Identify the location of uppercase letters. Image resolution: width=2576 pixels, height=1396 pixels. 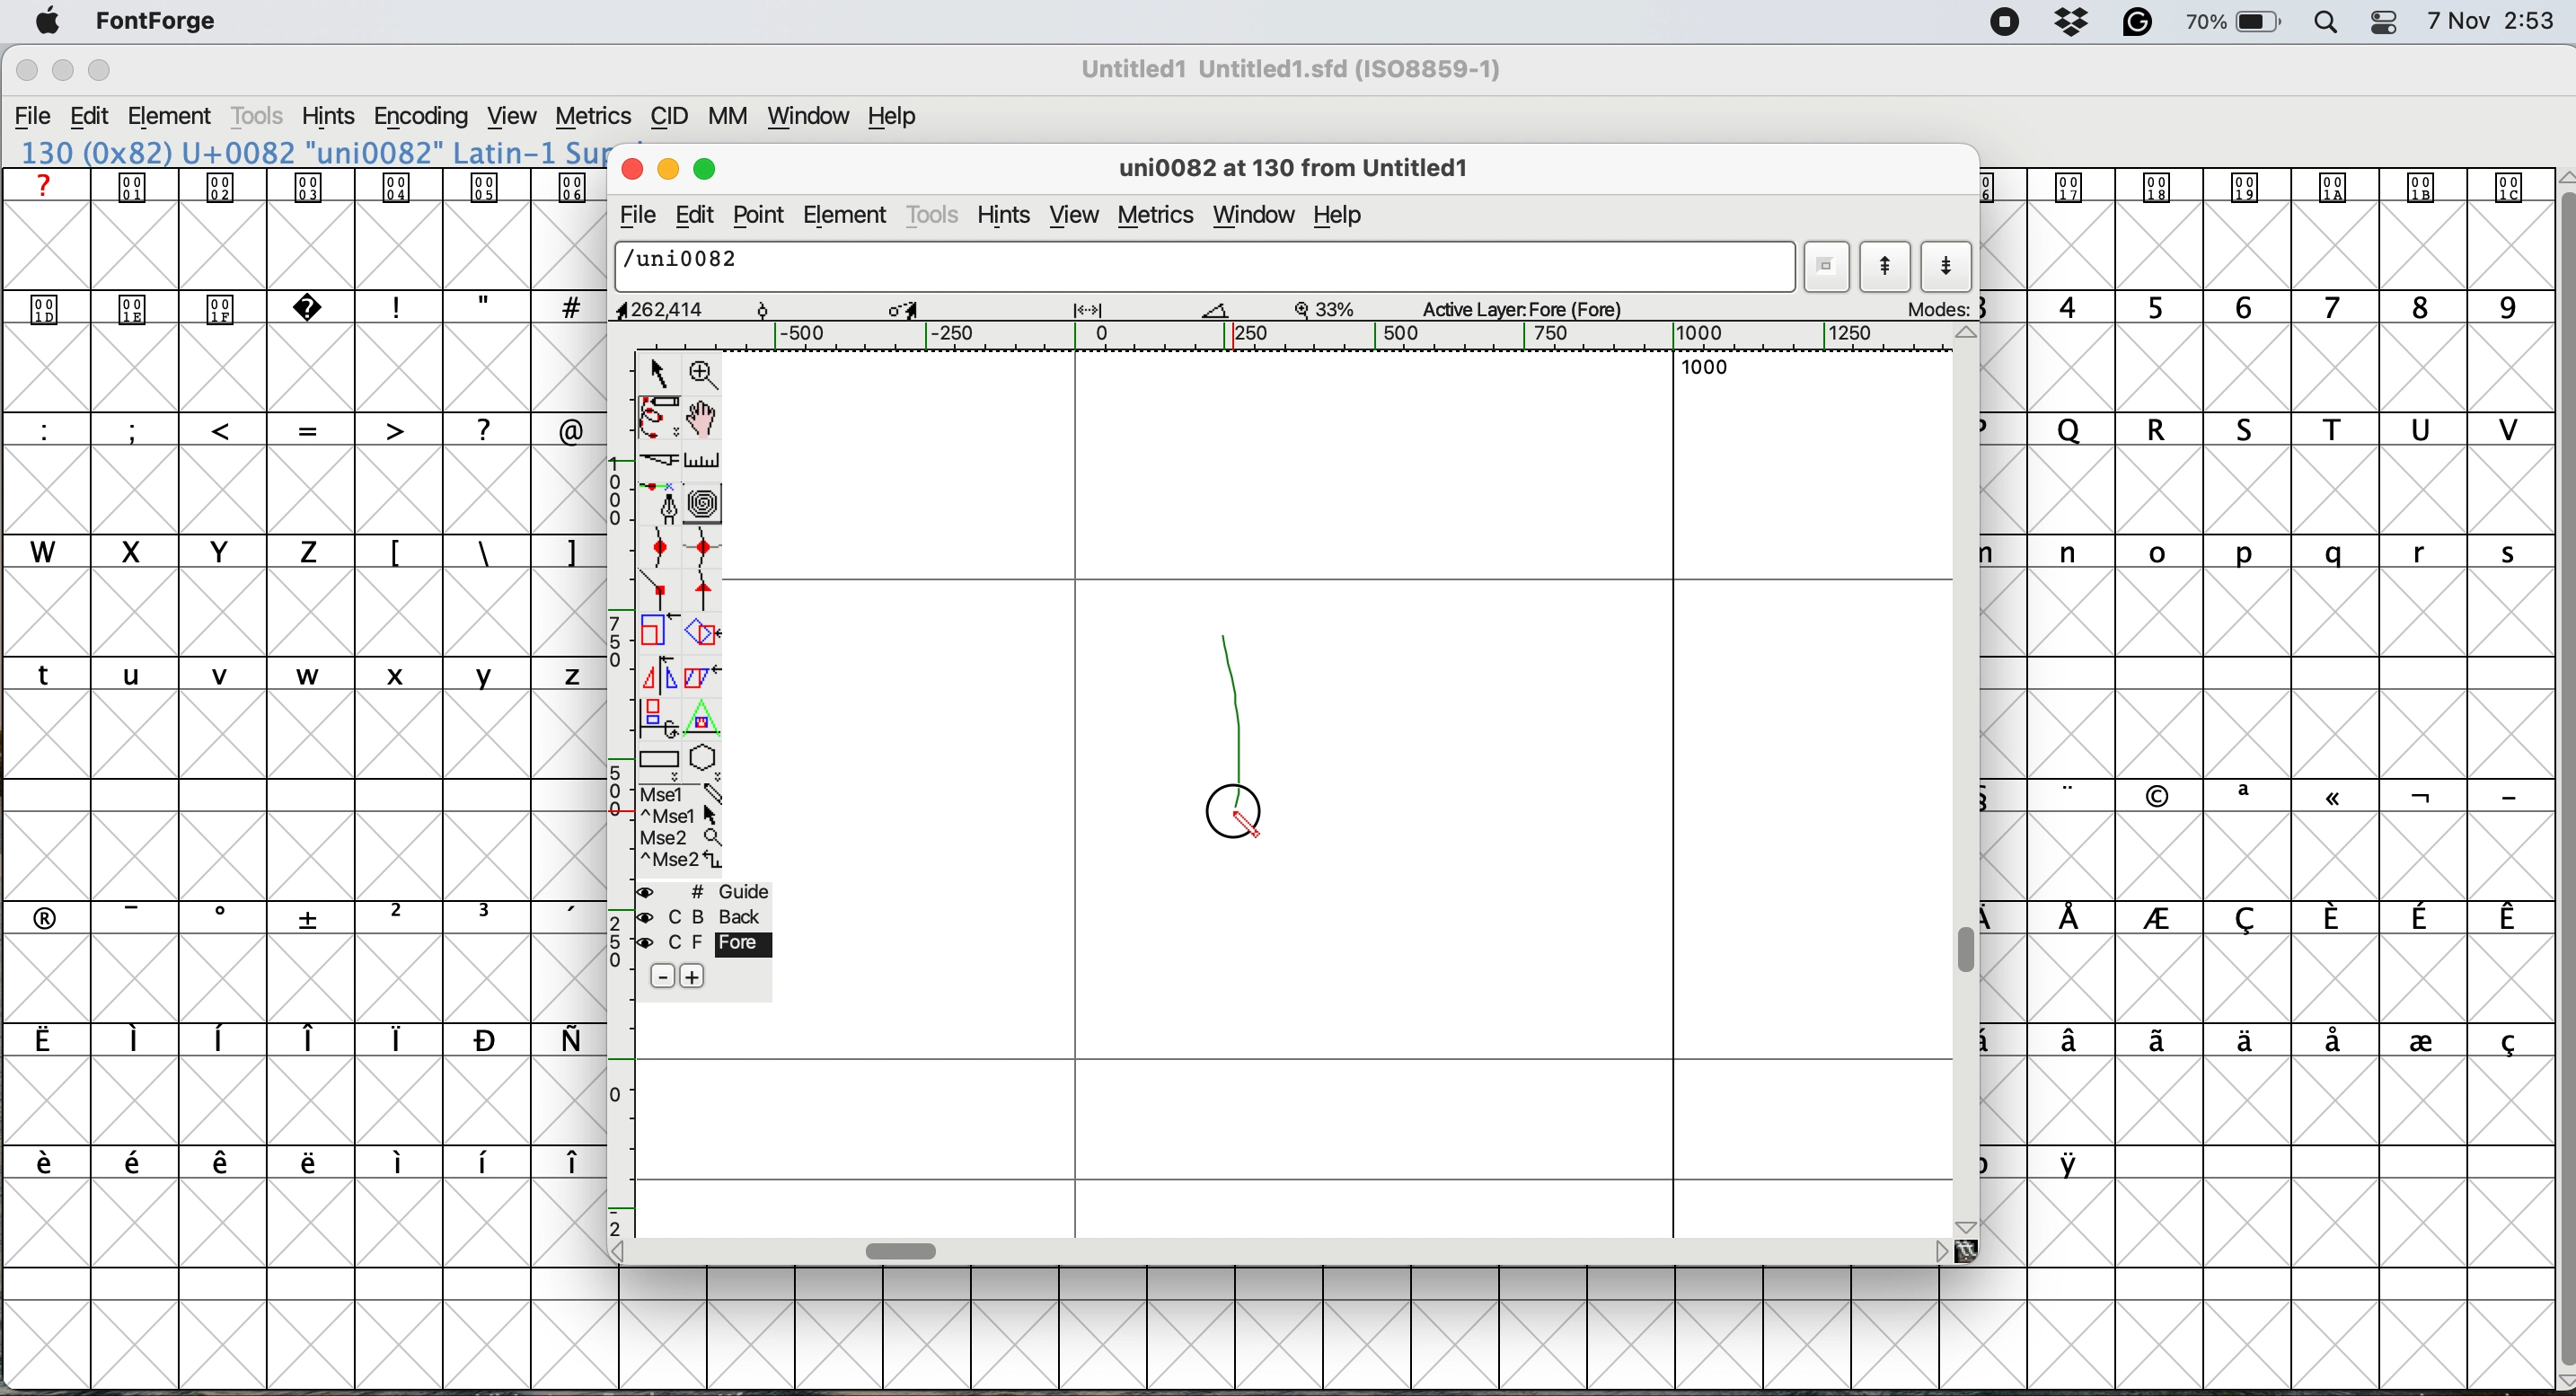
(2266, 432).